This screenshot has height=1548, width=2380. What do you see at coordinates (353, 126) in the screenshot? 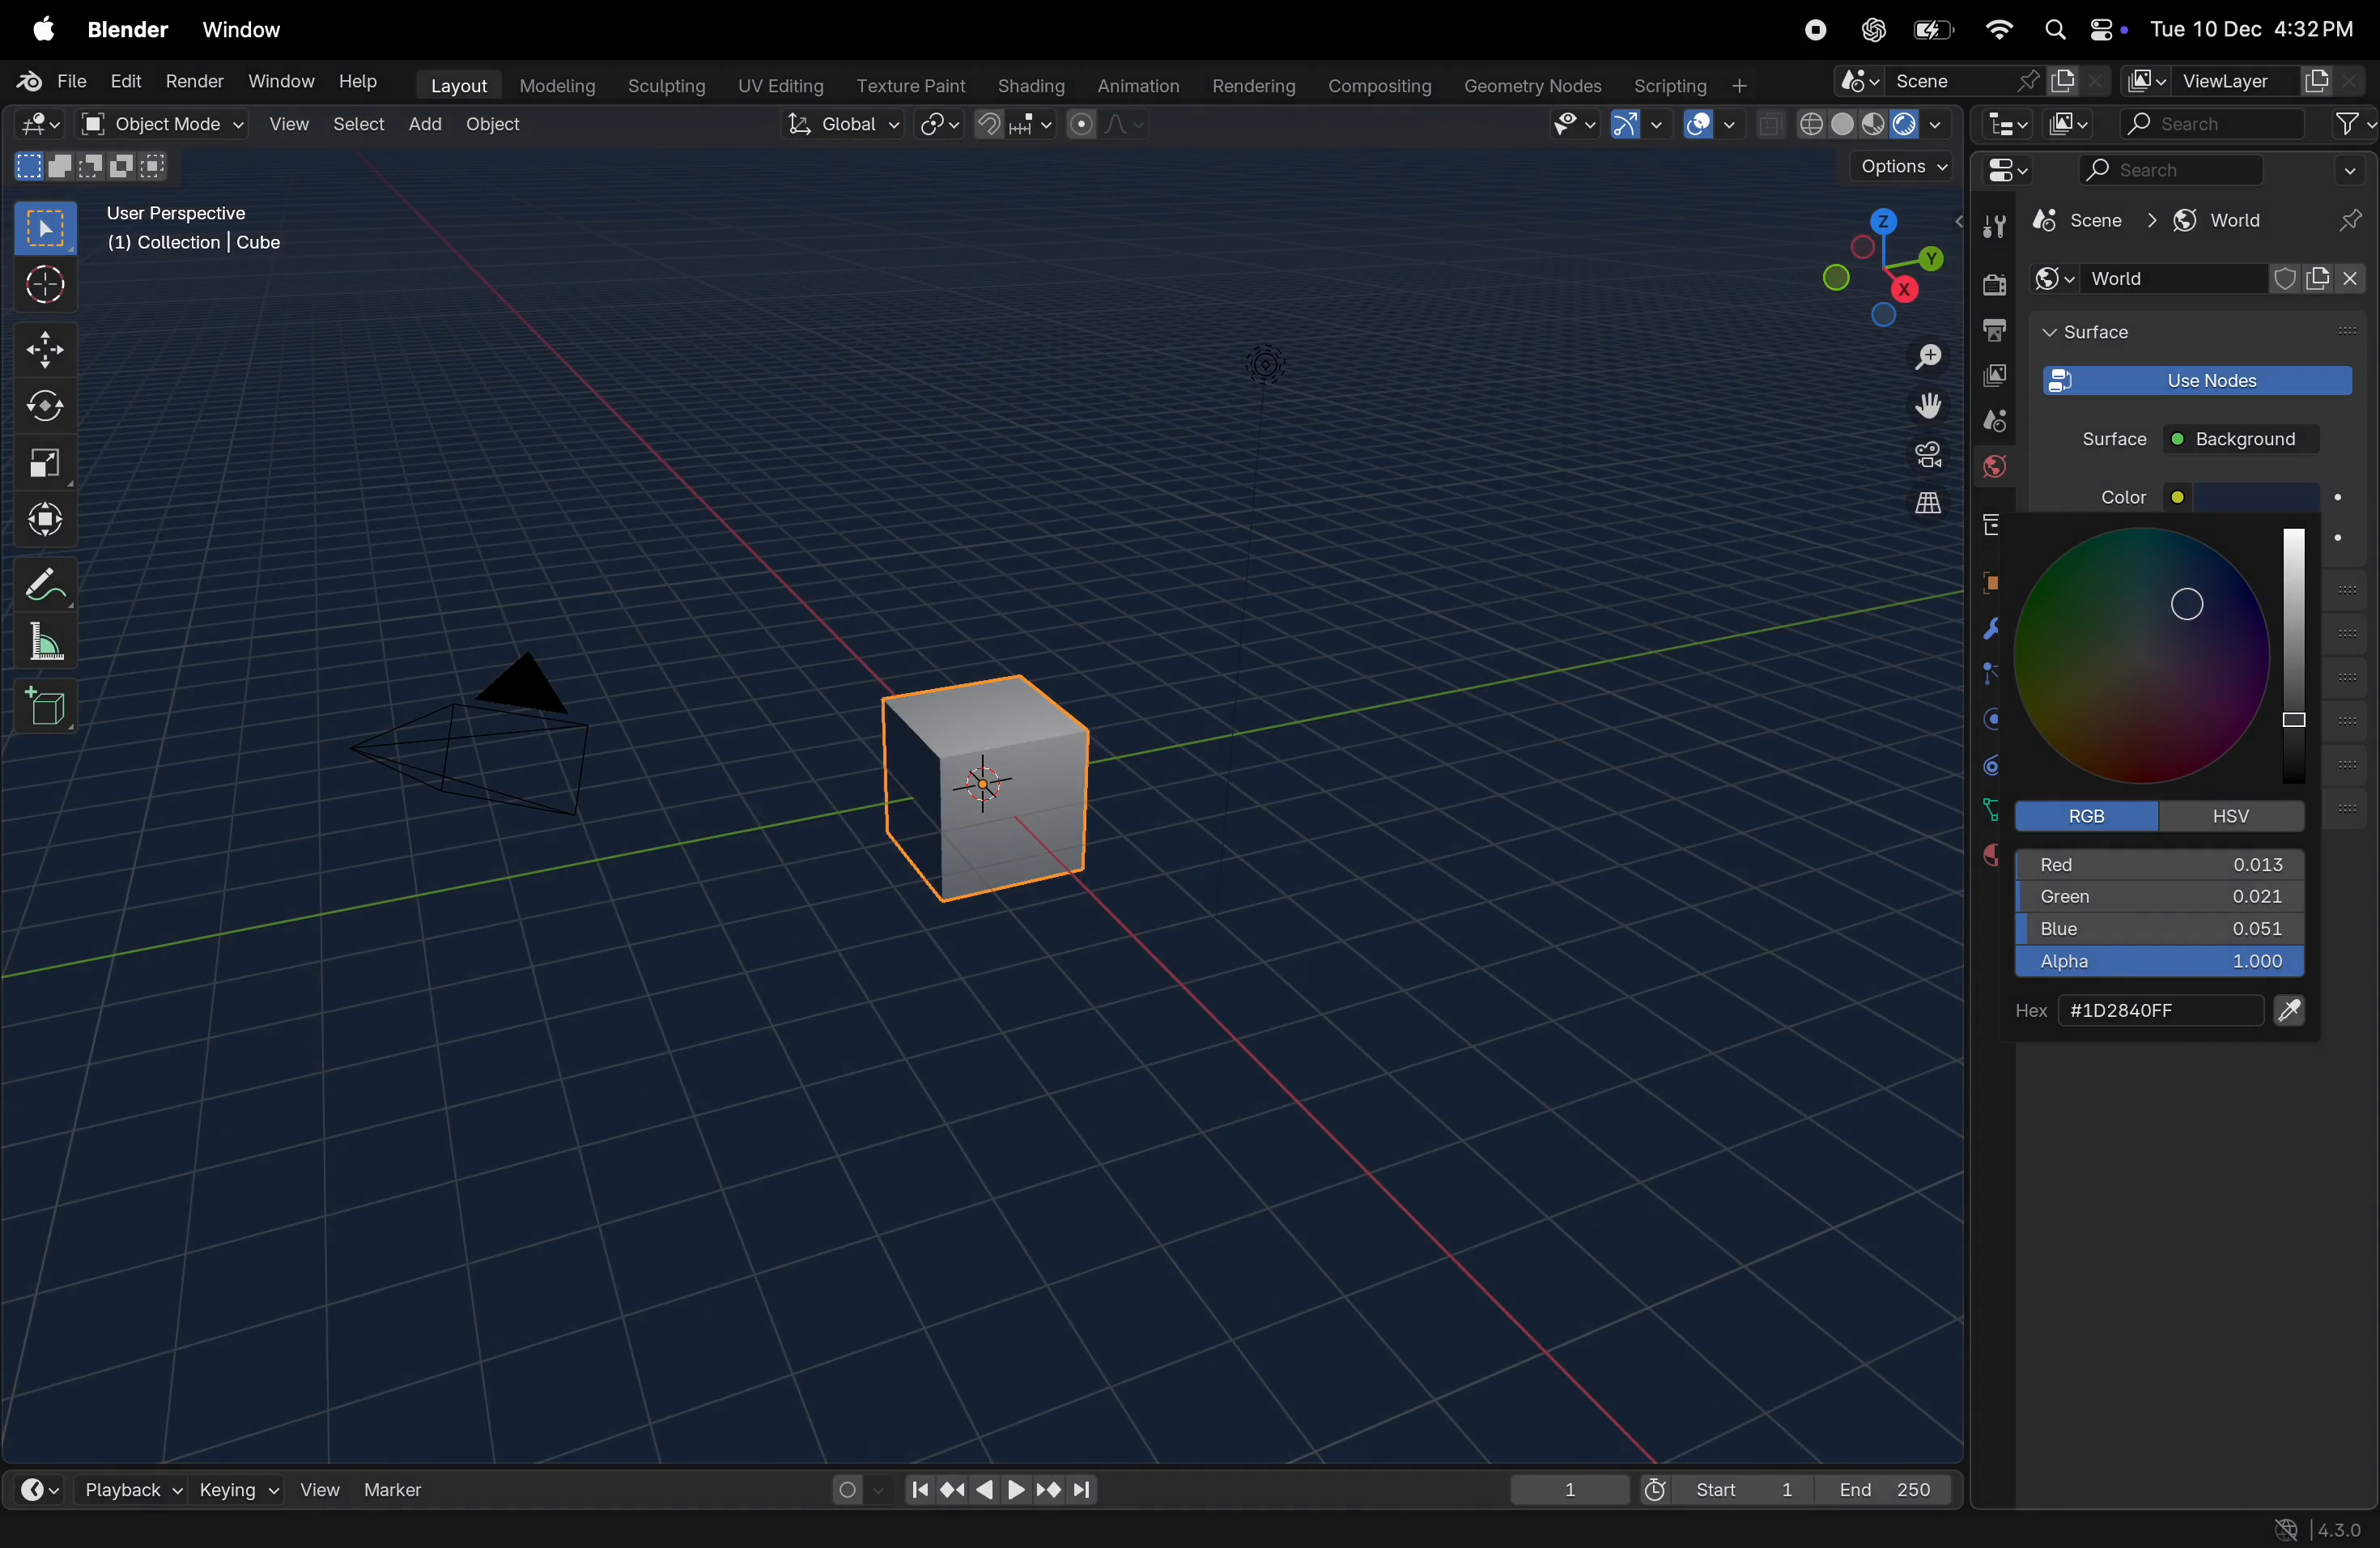
I see `select` at bounding box center [353, 126].